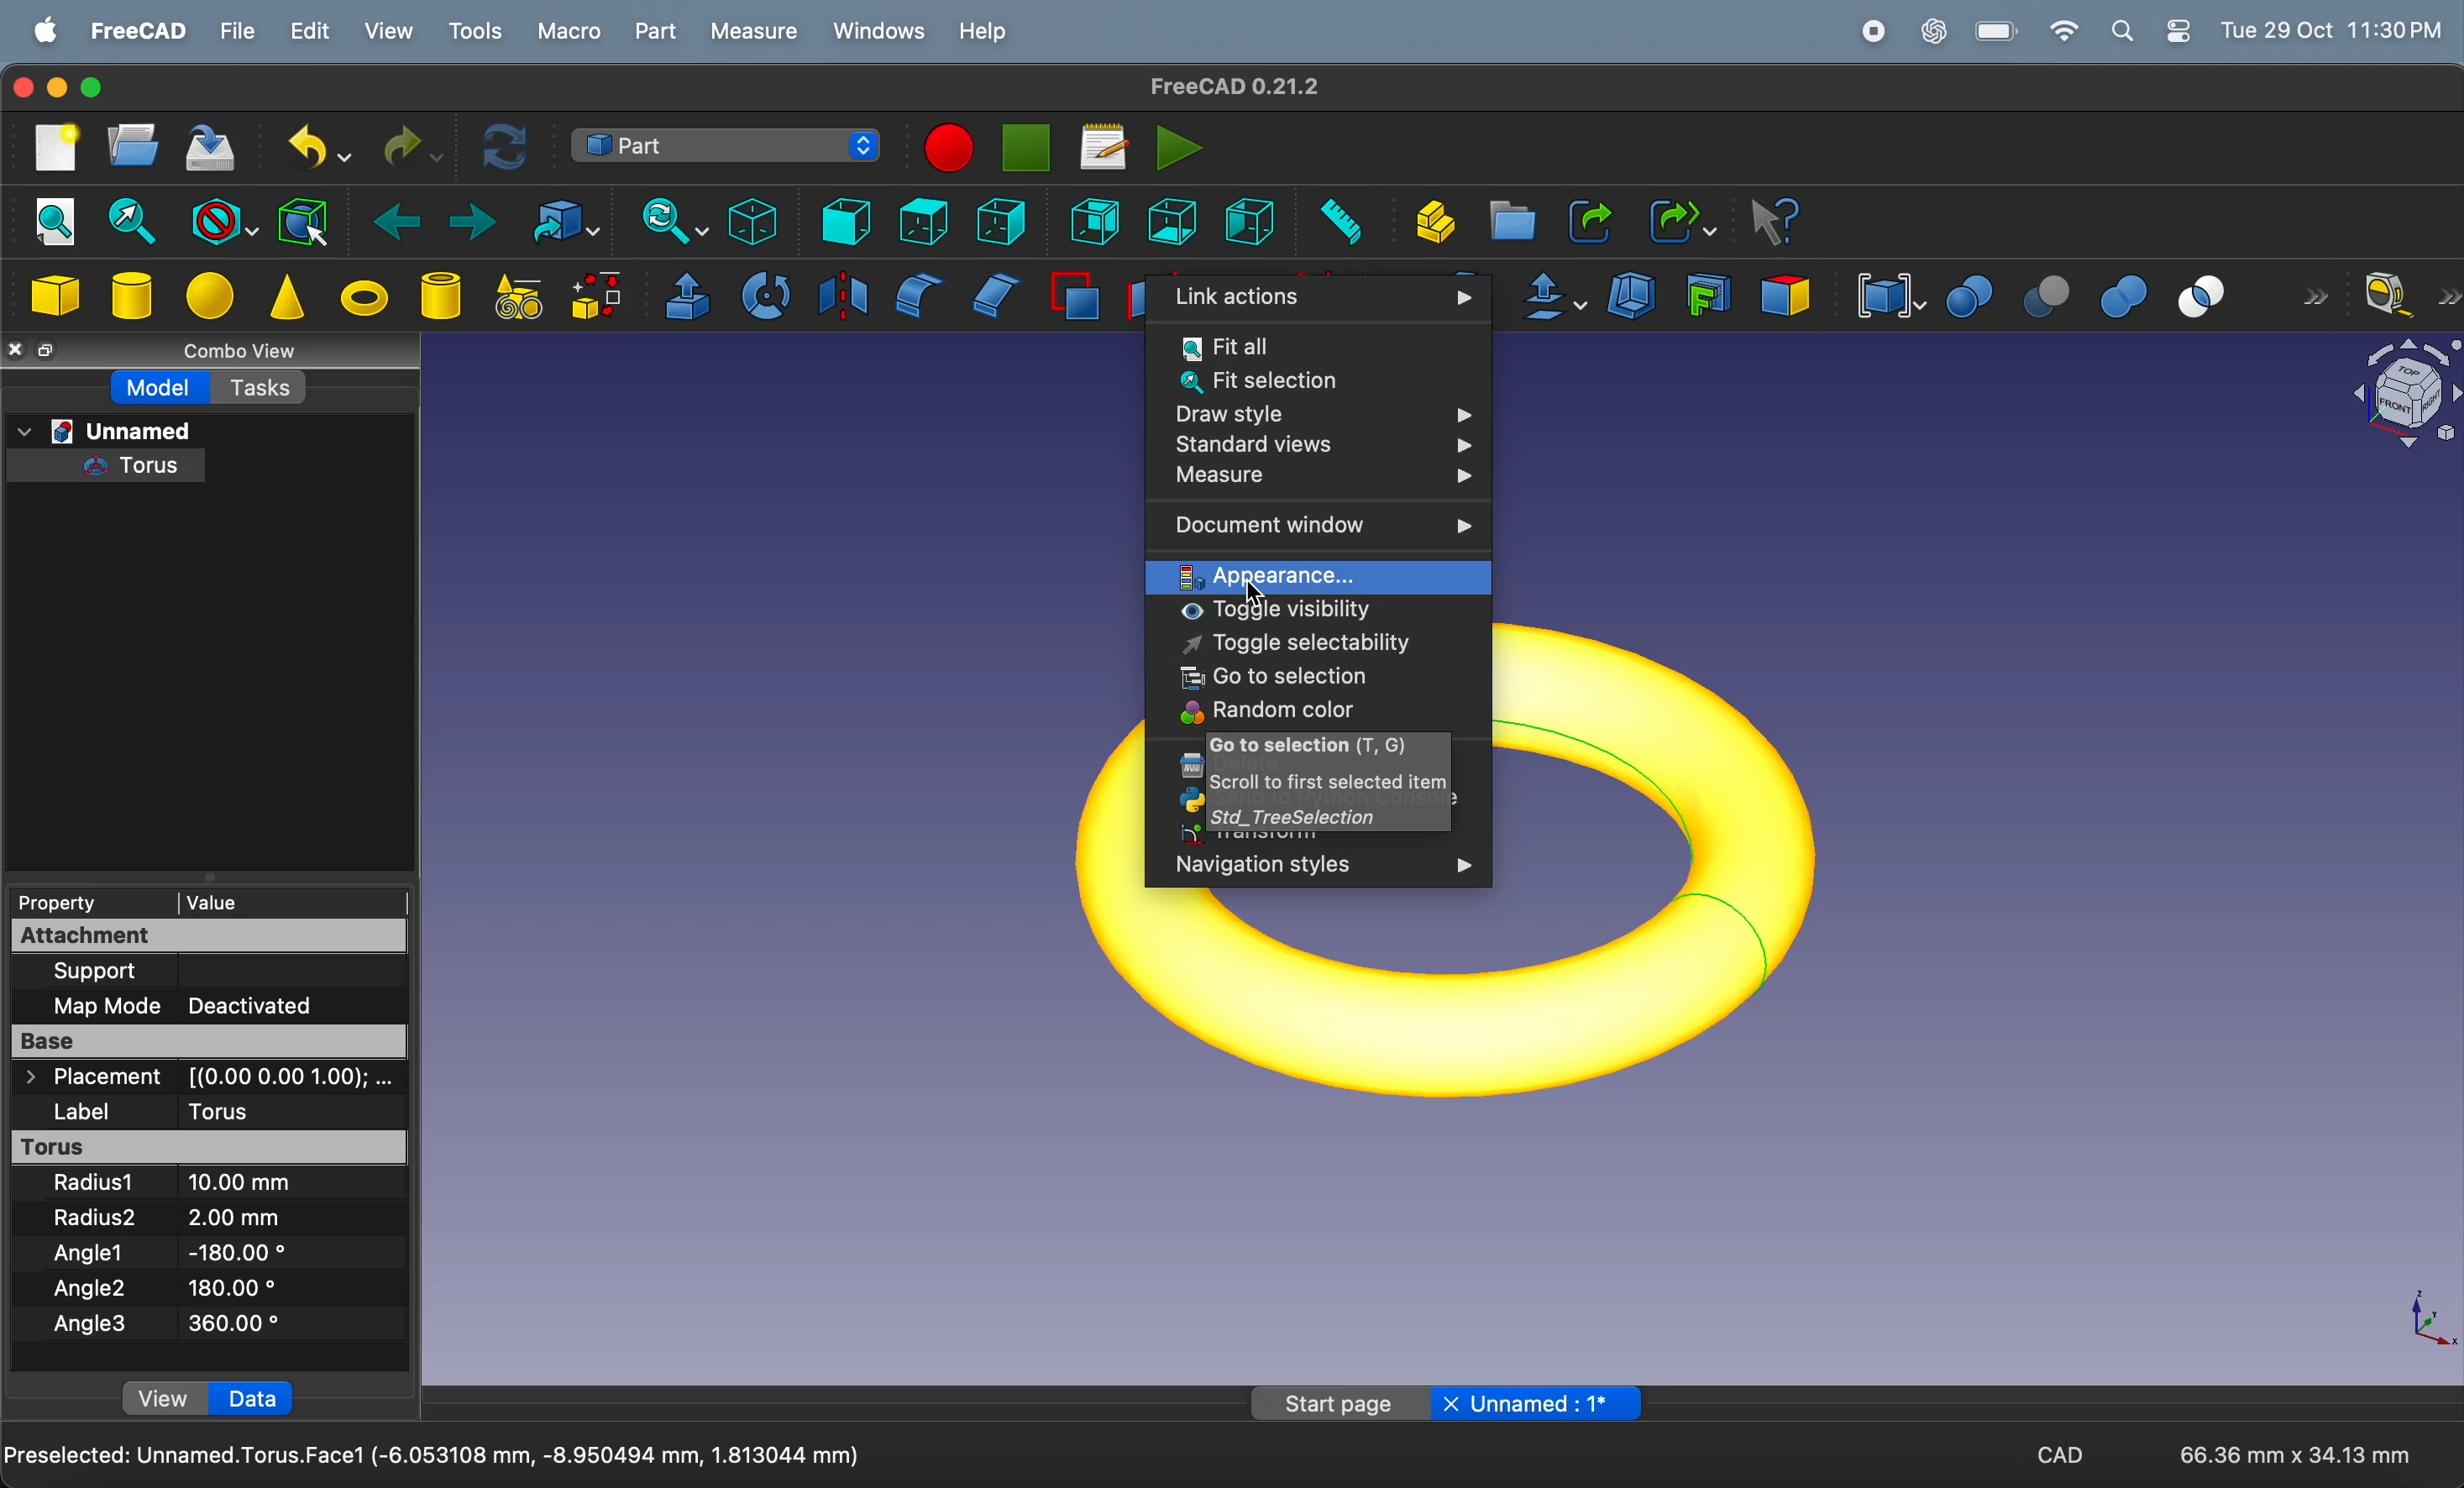 Image resolution: width=2464 pixels, height=1488 pixels. What do you see at coordinates (765, 297) in the screenshot?
I see `revolve` at bounding box center [765, 297].